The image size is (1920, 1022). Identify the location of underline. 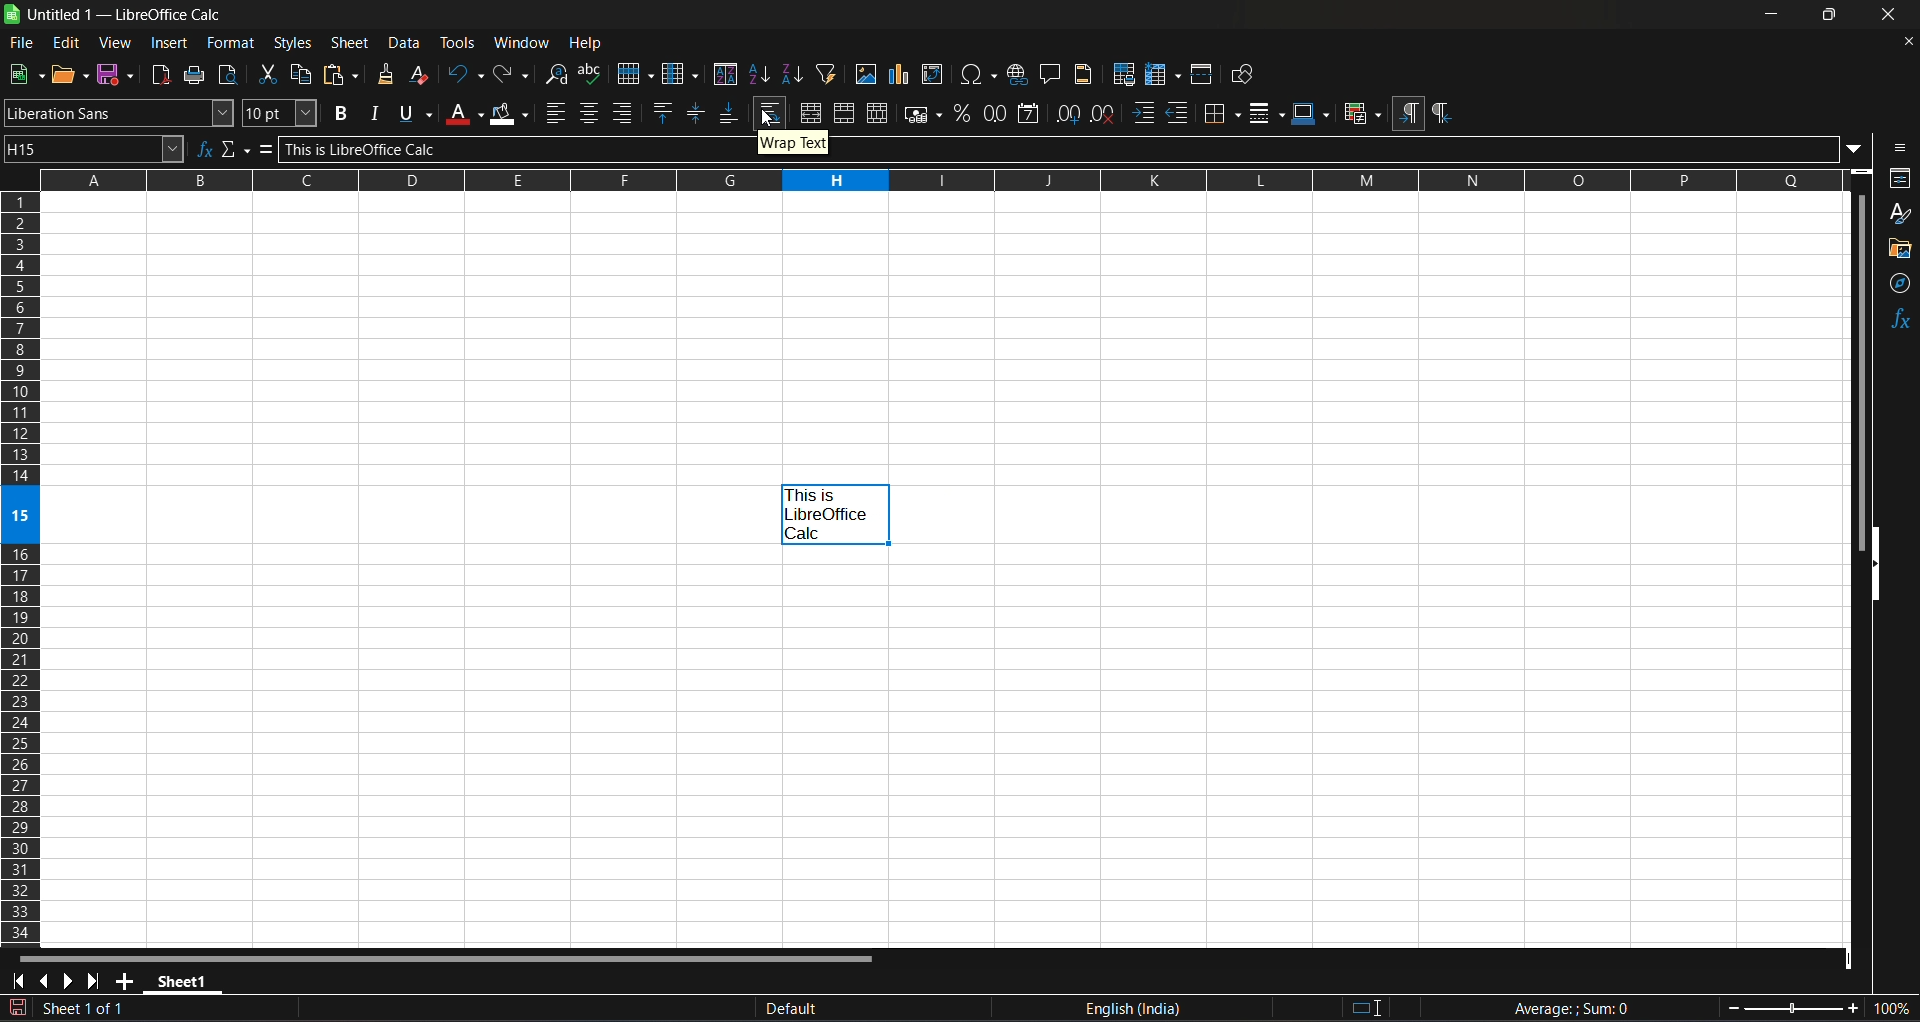
(415, 114).